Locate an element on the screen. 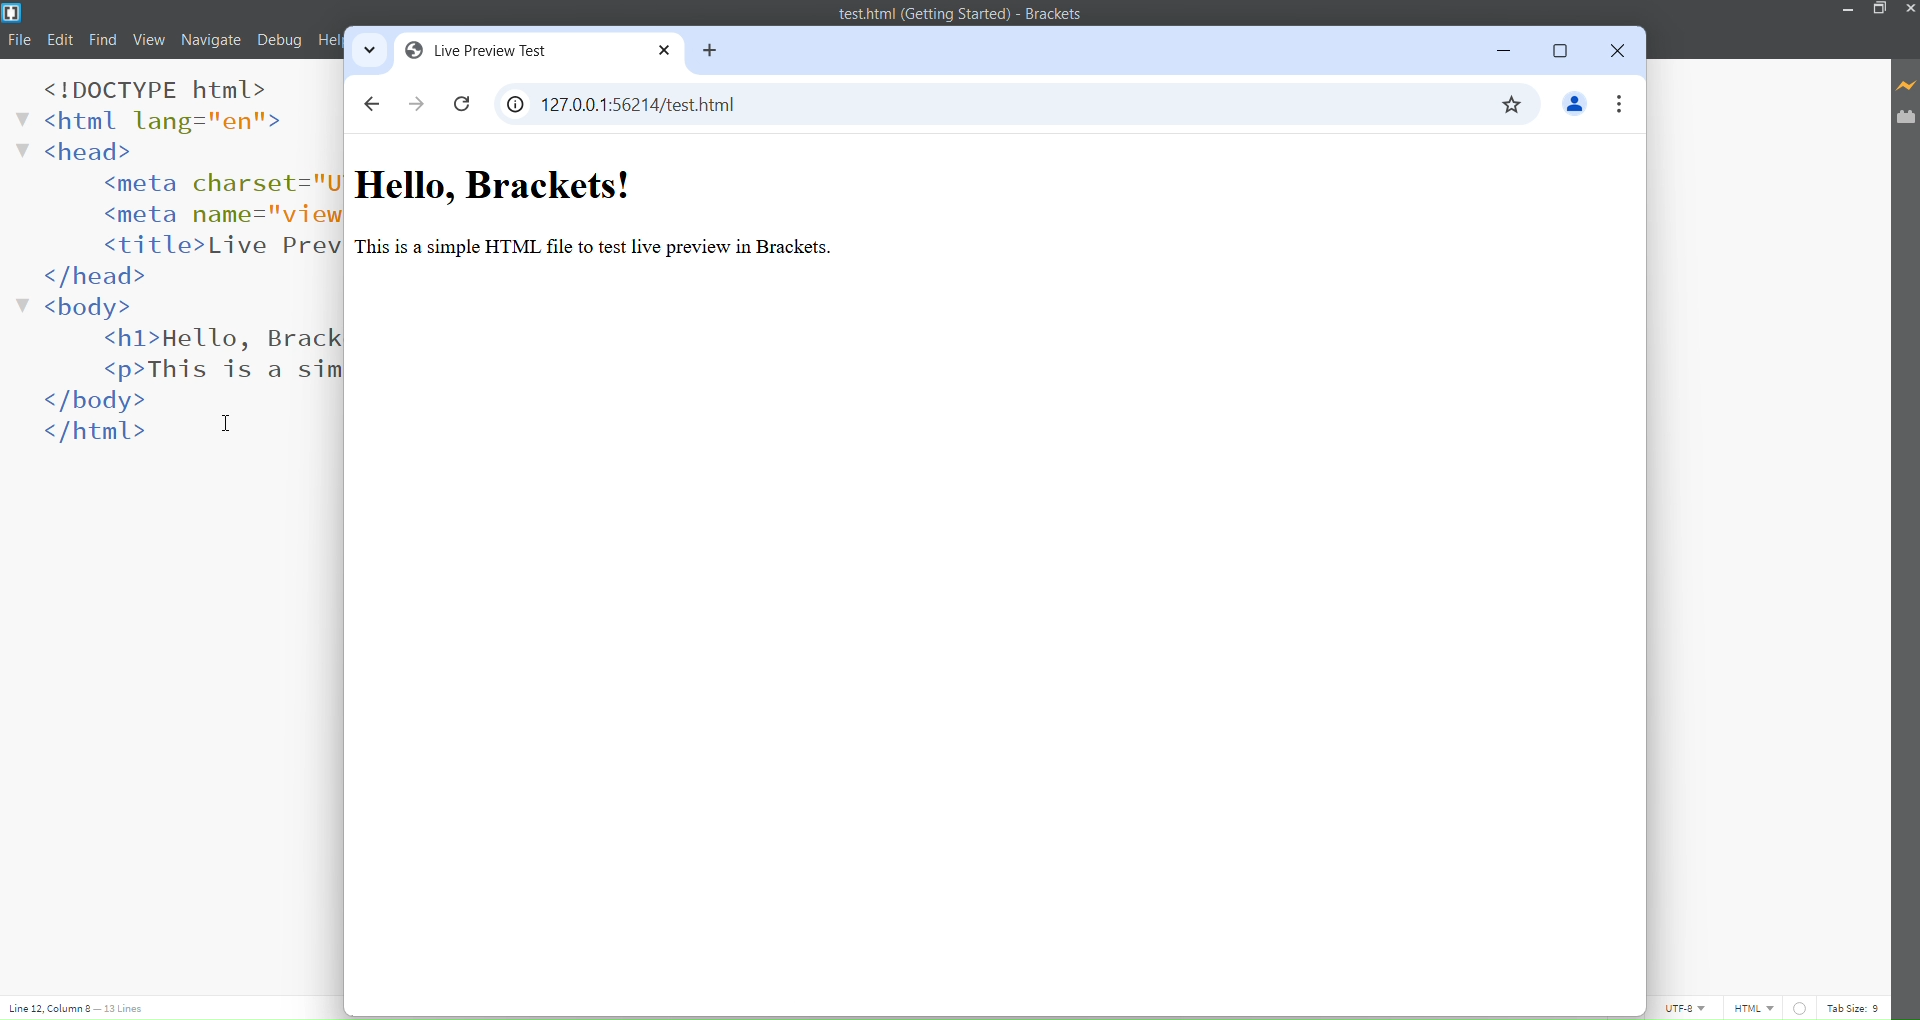 The image size is (1920, 1020). Minimize is located at coordinates (1506, 48).